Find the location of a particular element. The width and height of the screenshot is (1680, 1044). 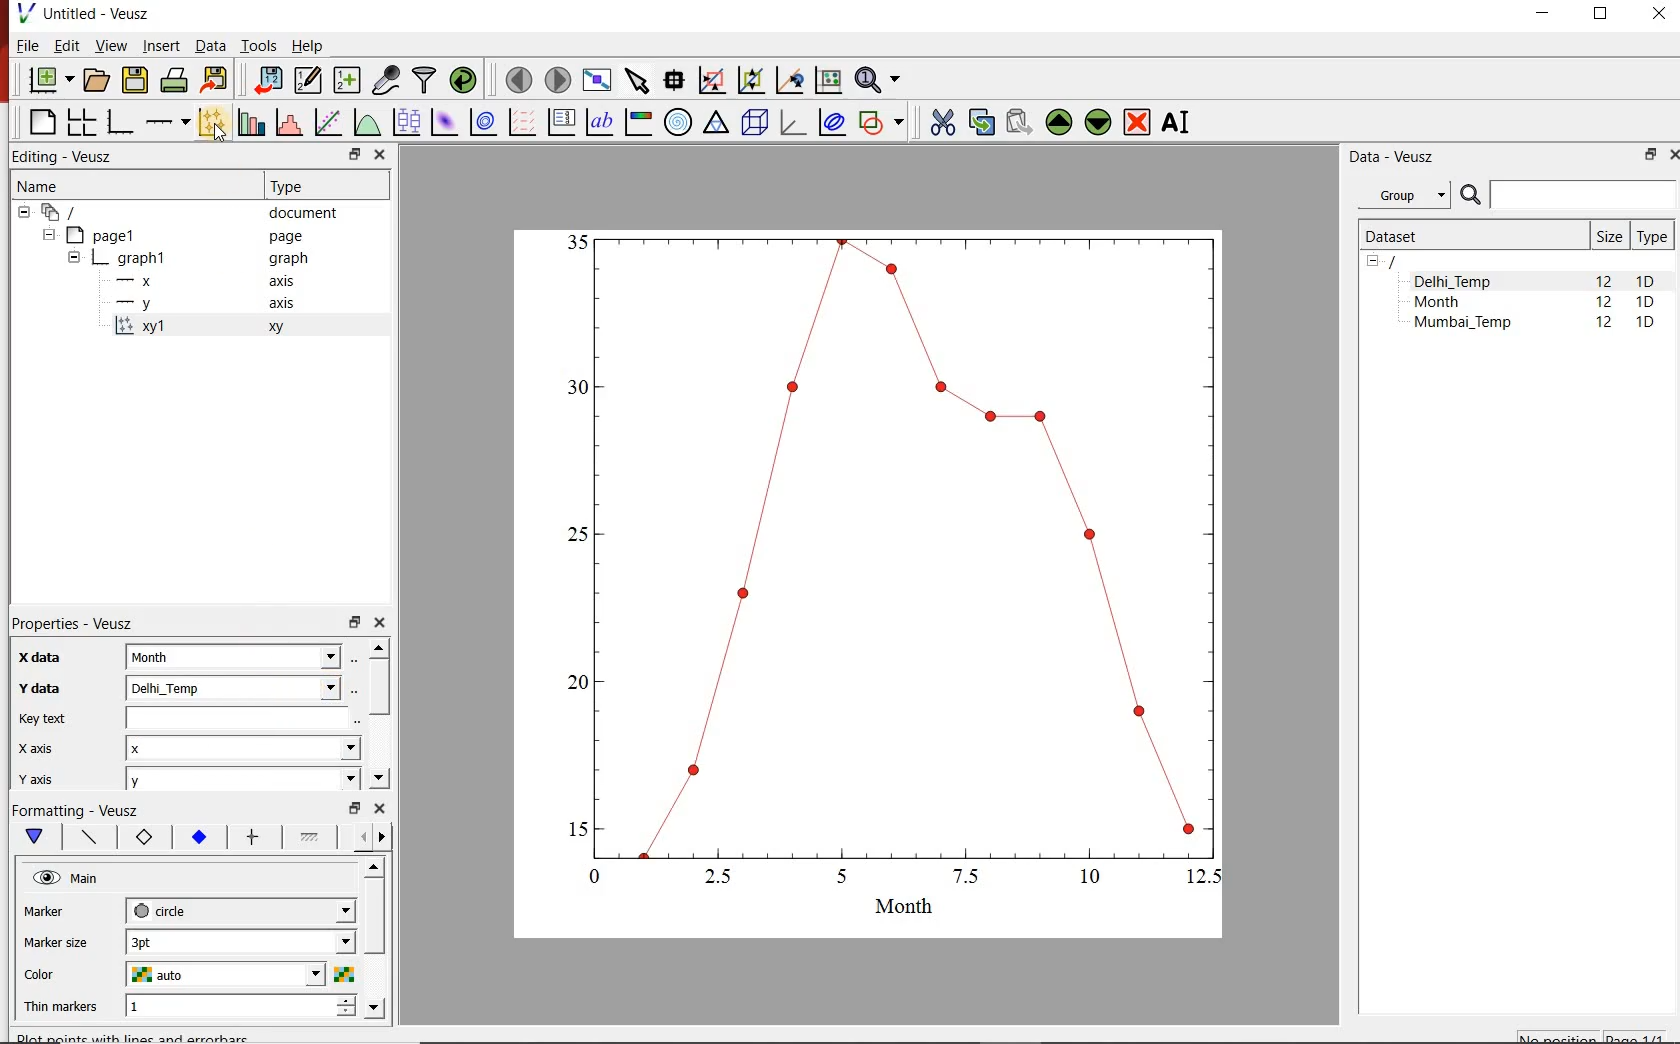

MINIMIZE is located at coordinates (1544, 14).